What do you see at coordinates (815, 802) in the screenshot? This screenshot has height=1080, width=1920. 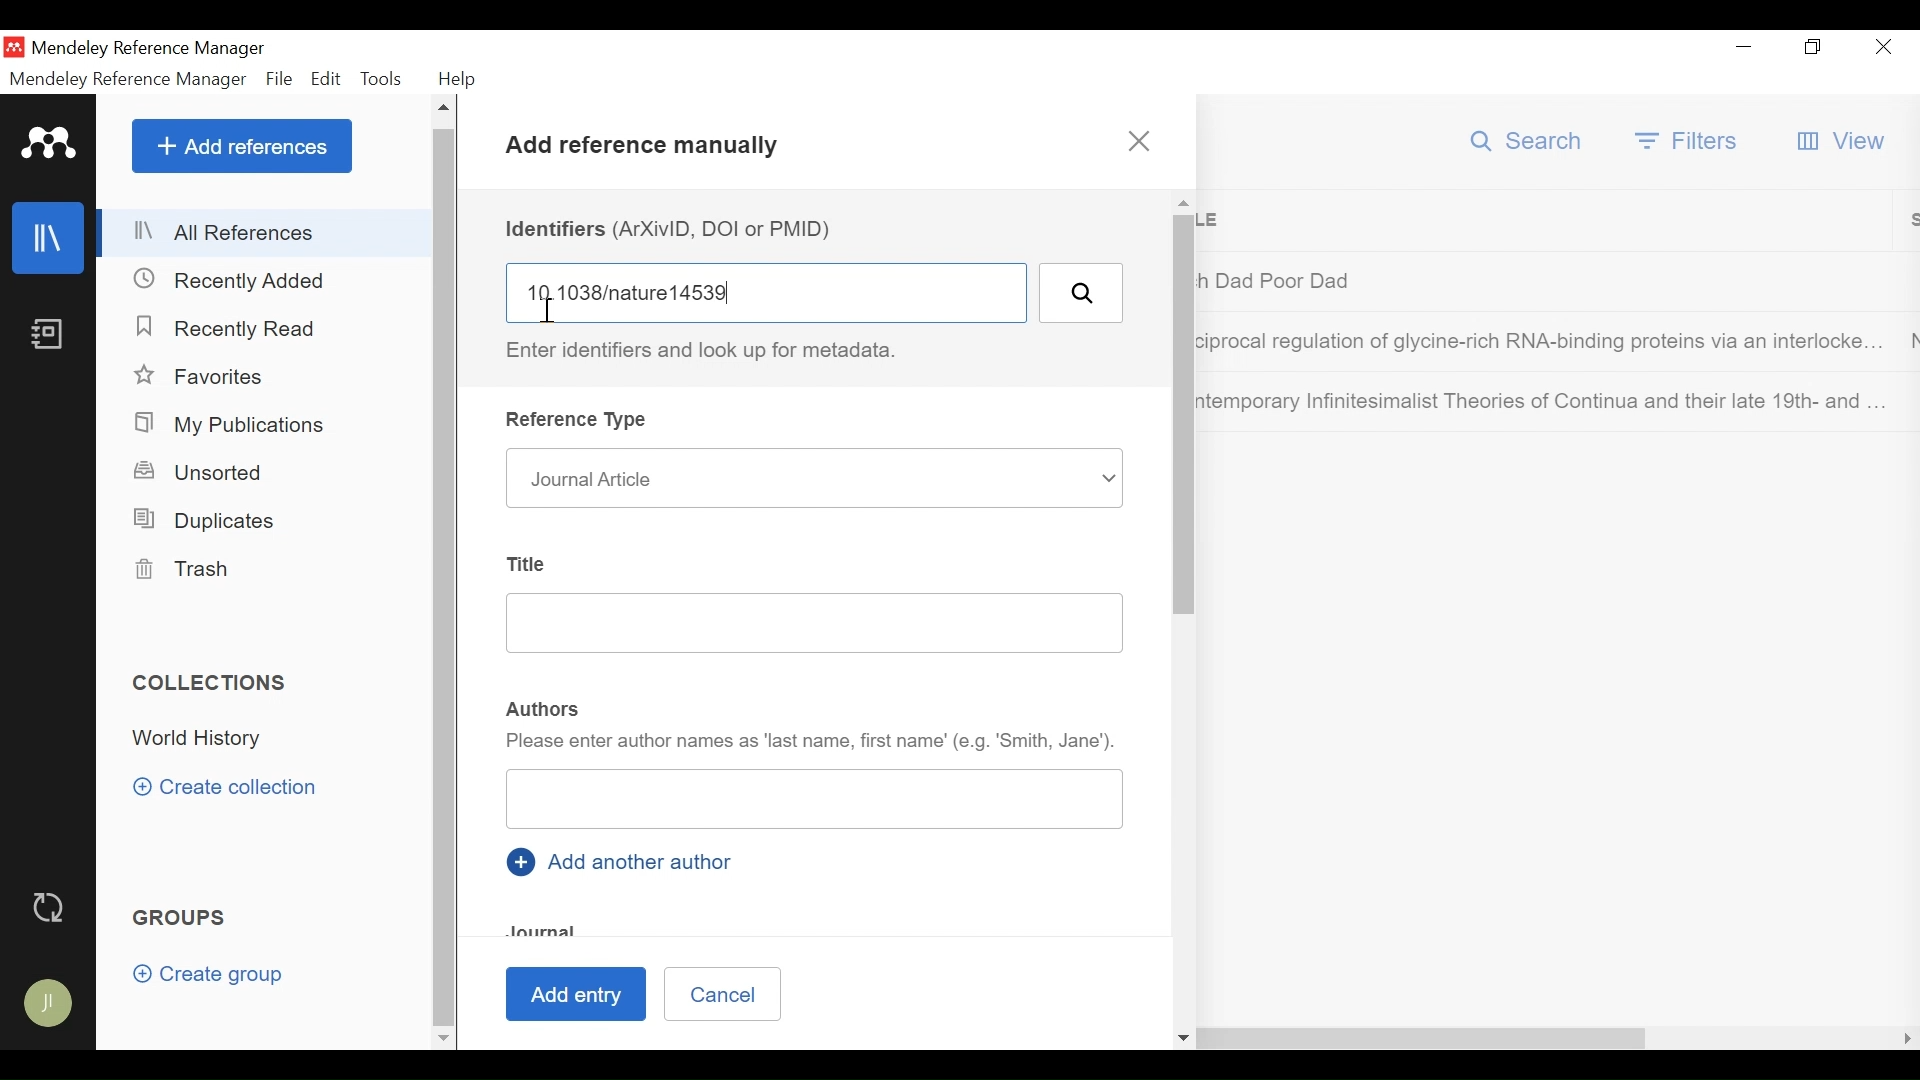 I see `Name box` at bounding box center [815, 802].